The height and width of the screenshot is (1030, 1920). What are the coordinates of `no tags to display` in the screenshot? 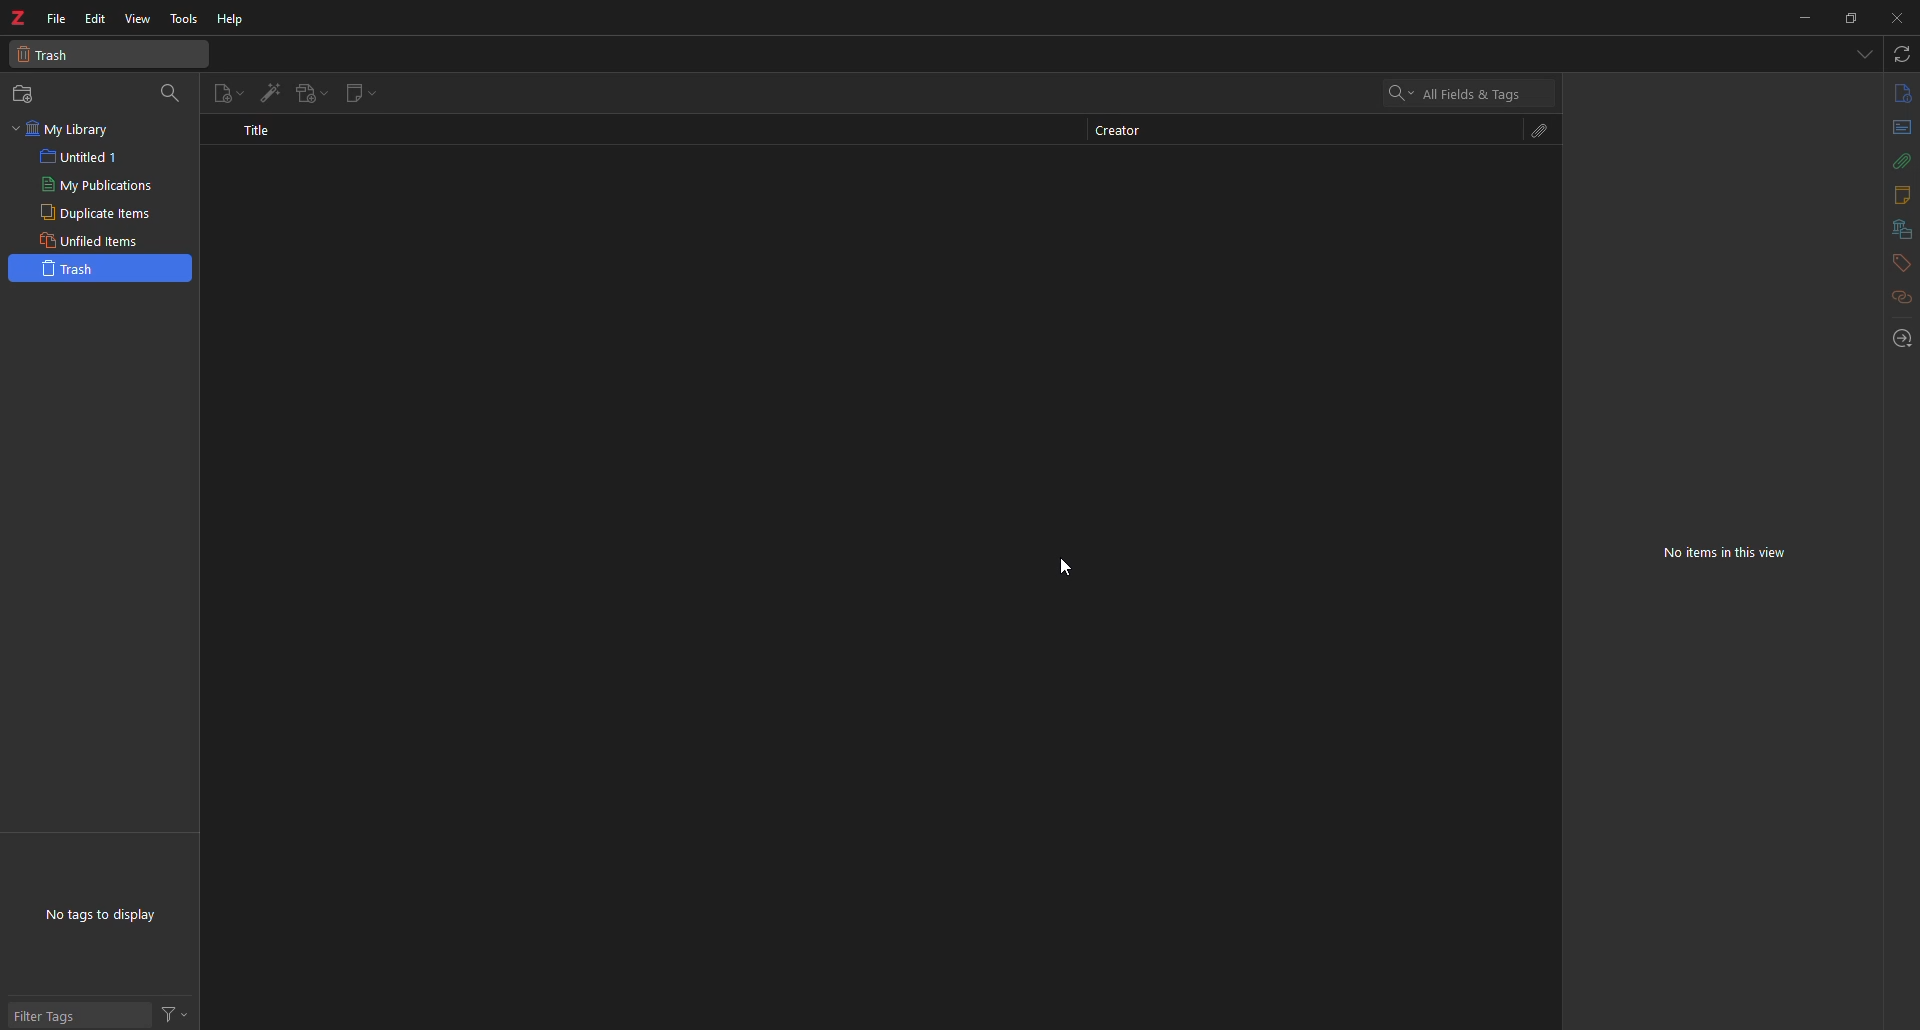 It's located at (107, 914).